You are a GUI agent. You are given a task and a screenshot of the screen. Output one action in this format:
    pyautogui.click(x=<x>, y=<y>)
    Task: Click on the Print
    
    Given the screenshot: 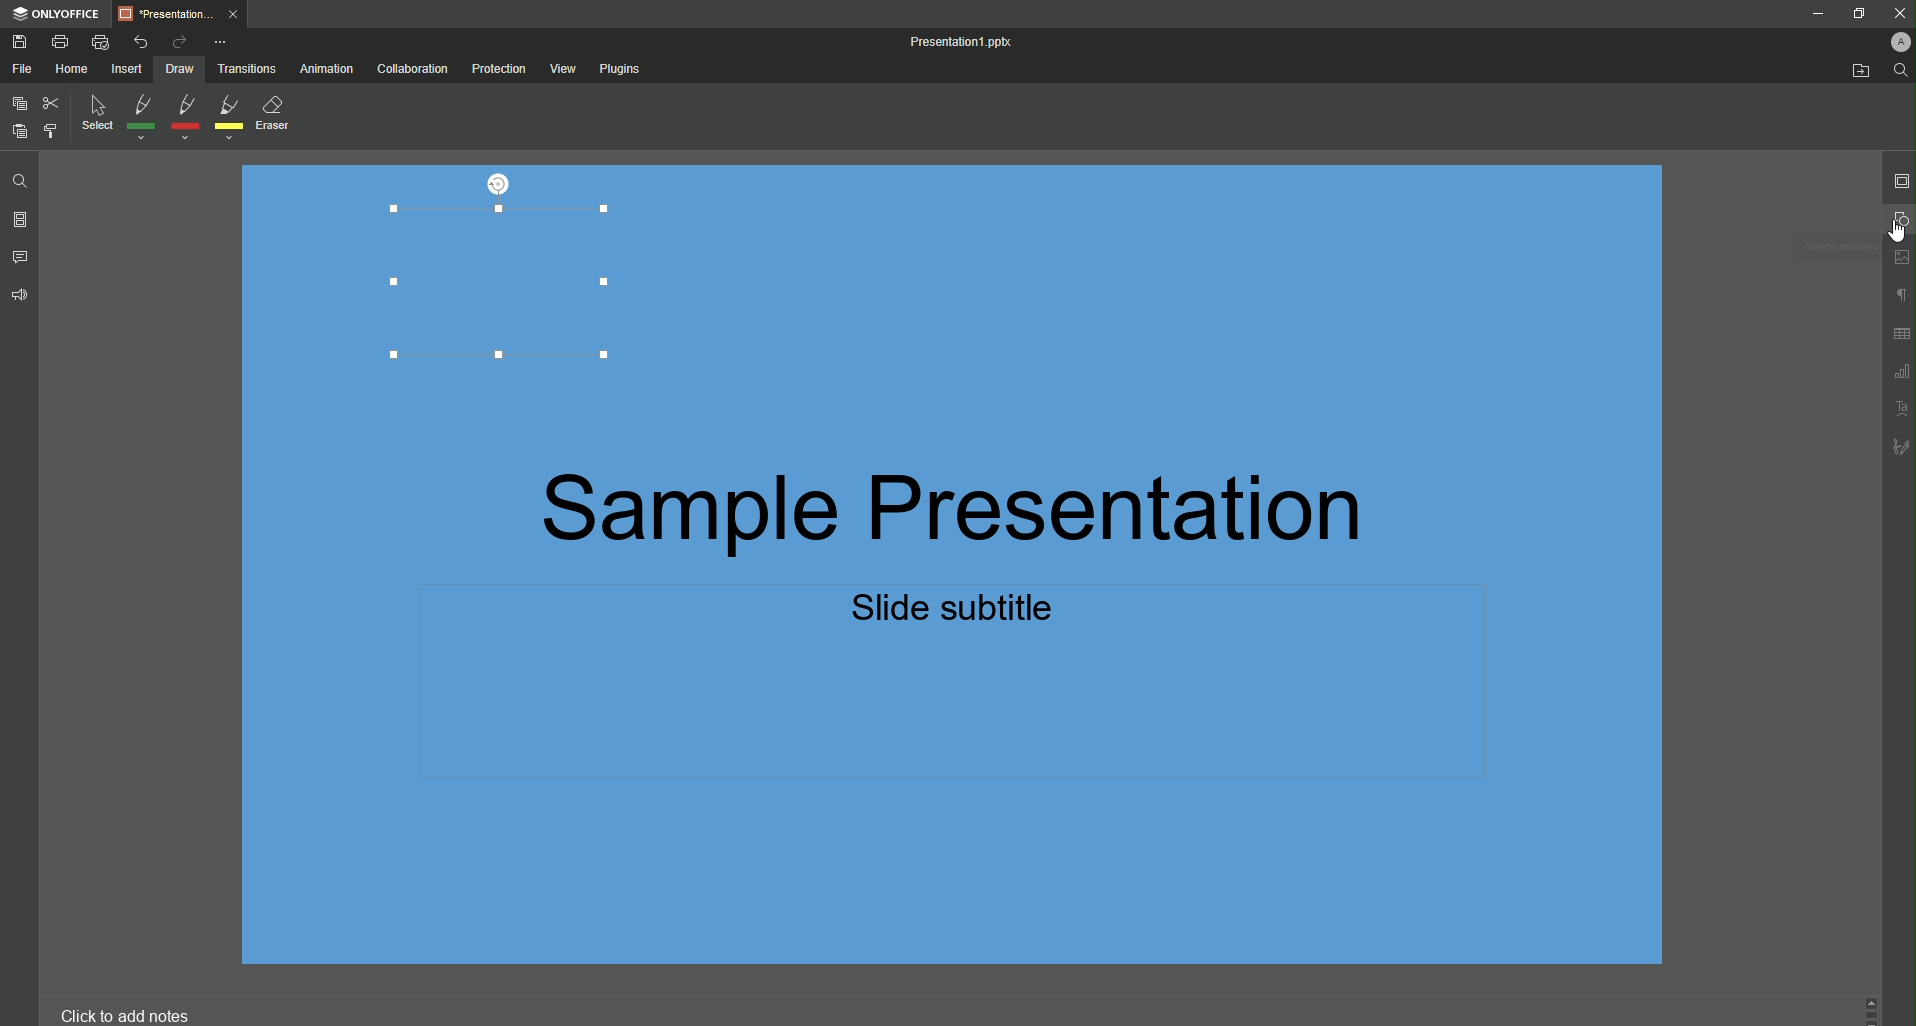 What is the action you would take?
    pyautogui.click(x=66, y=42)
    